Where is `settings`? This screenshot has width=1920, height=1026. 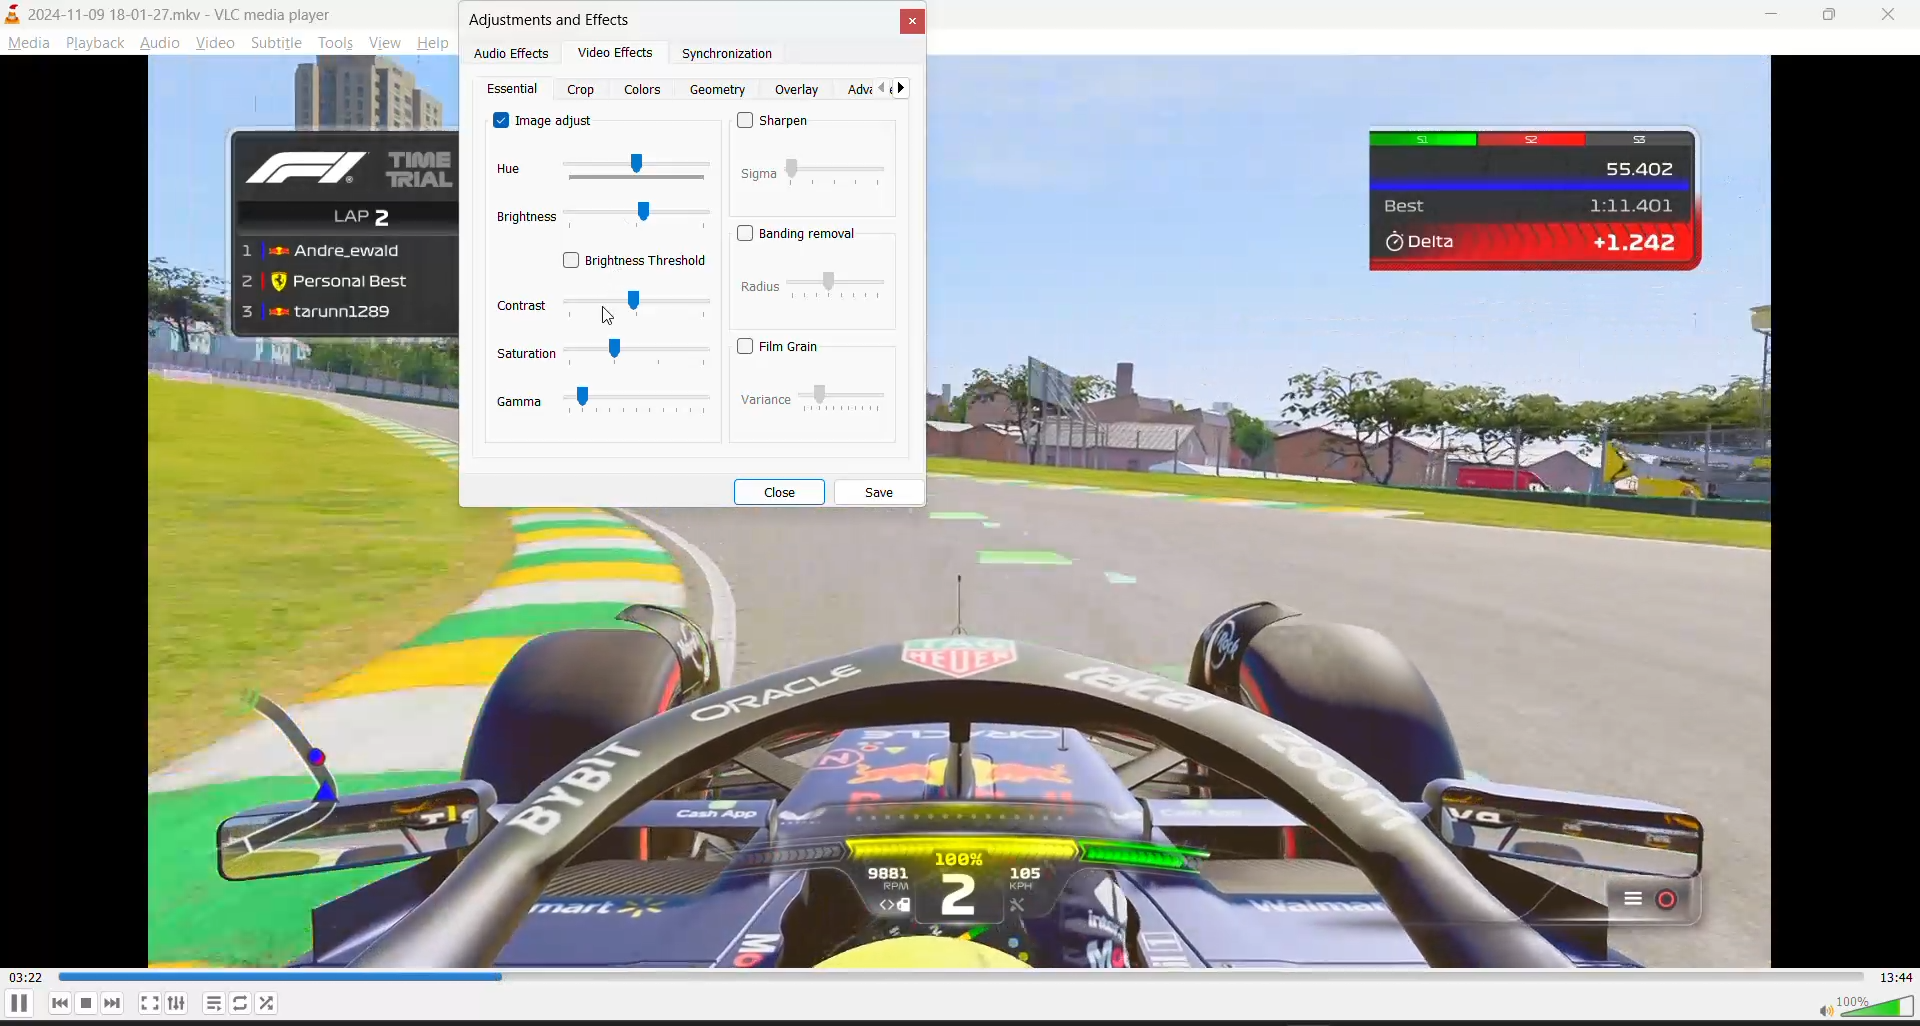 settings is located at coordinates (176, 1003).